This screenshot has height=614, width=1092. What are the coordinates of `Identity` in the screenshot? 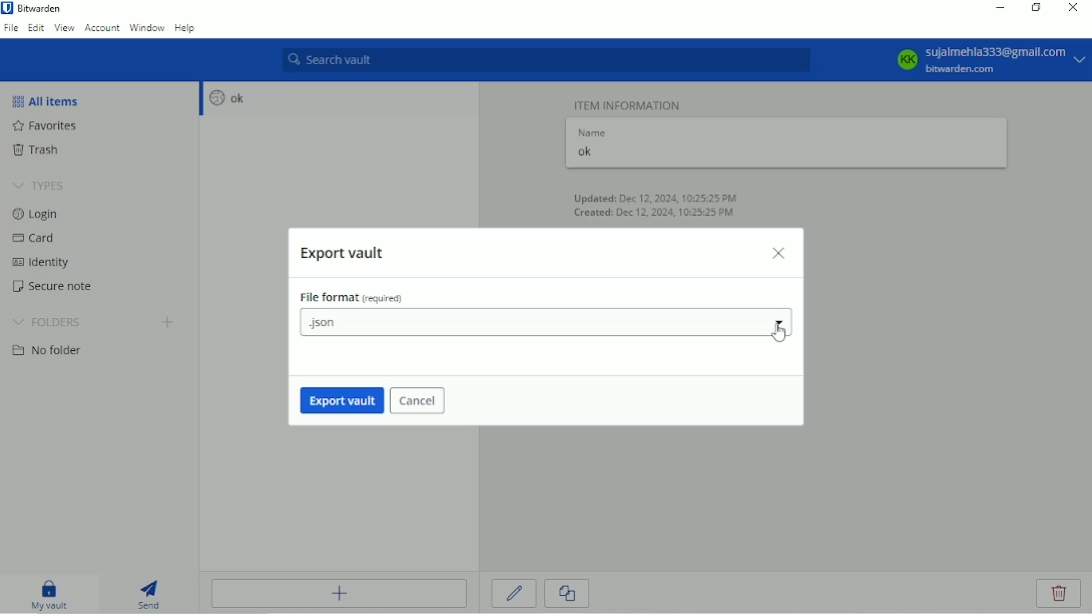 It's located at (47, 264).